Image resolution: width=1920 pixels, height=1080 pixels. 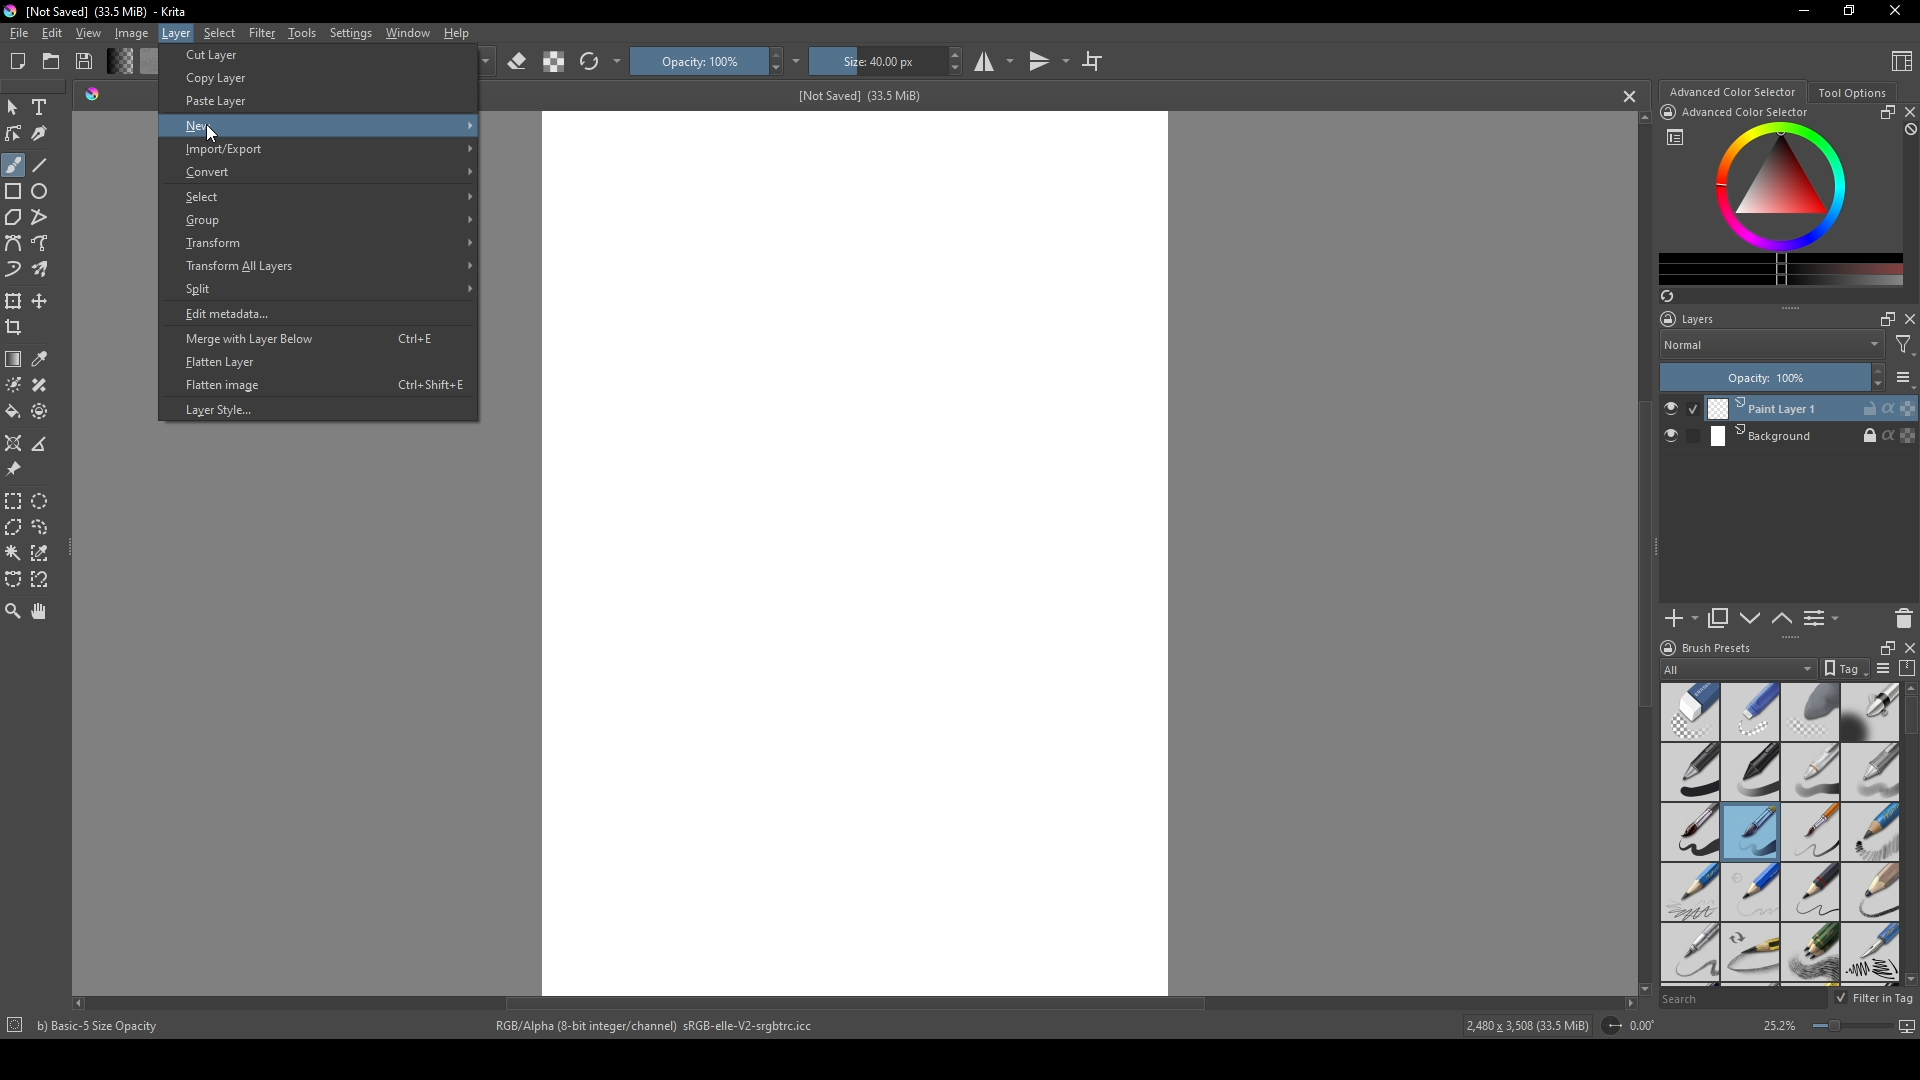 What do you see at coordinates (1749, 711) in the screenshot?
I see `hard eraser` at bounding box center [1749, 711].